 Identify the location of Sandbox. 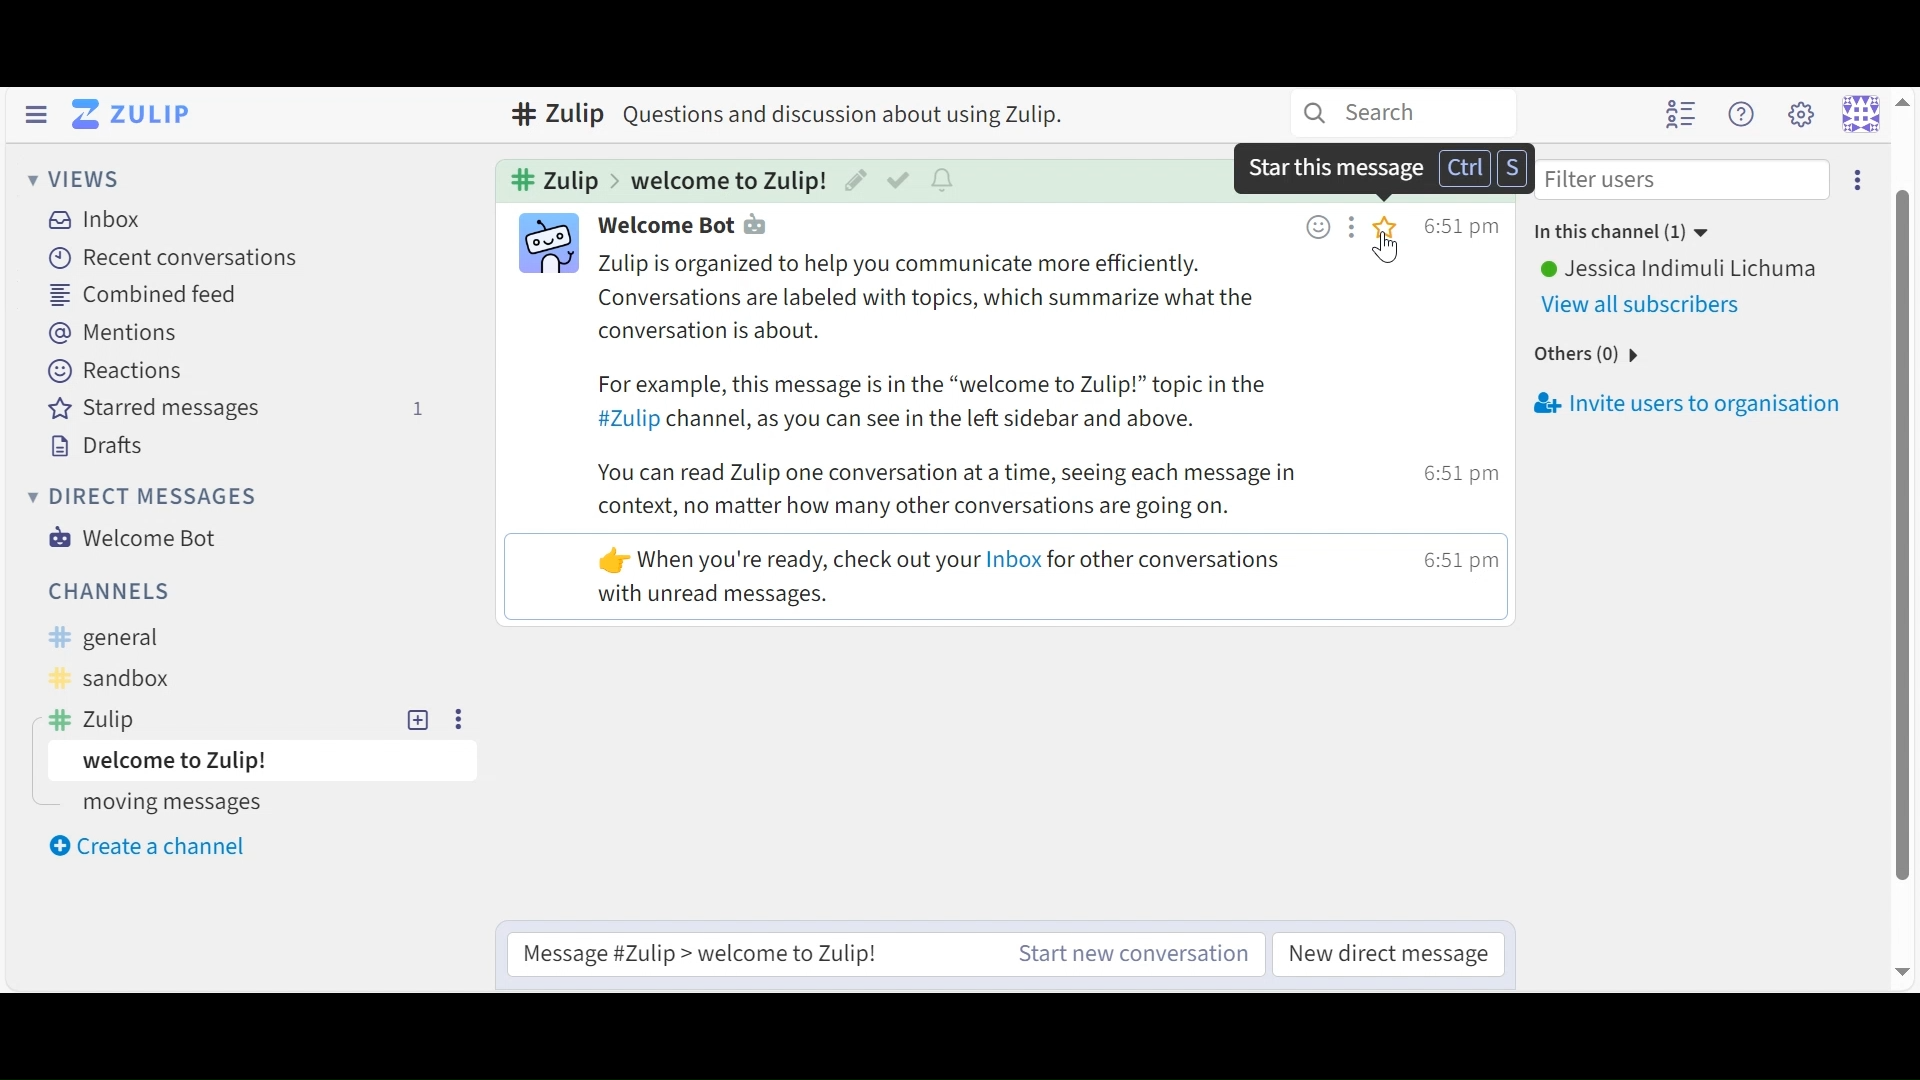
(117, 679).